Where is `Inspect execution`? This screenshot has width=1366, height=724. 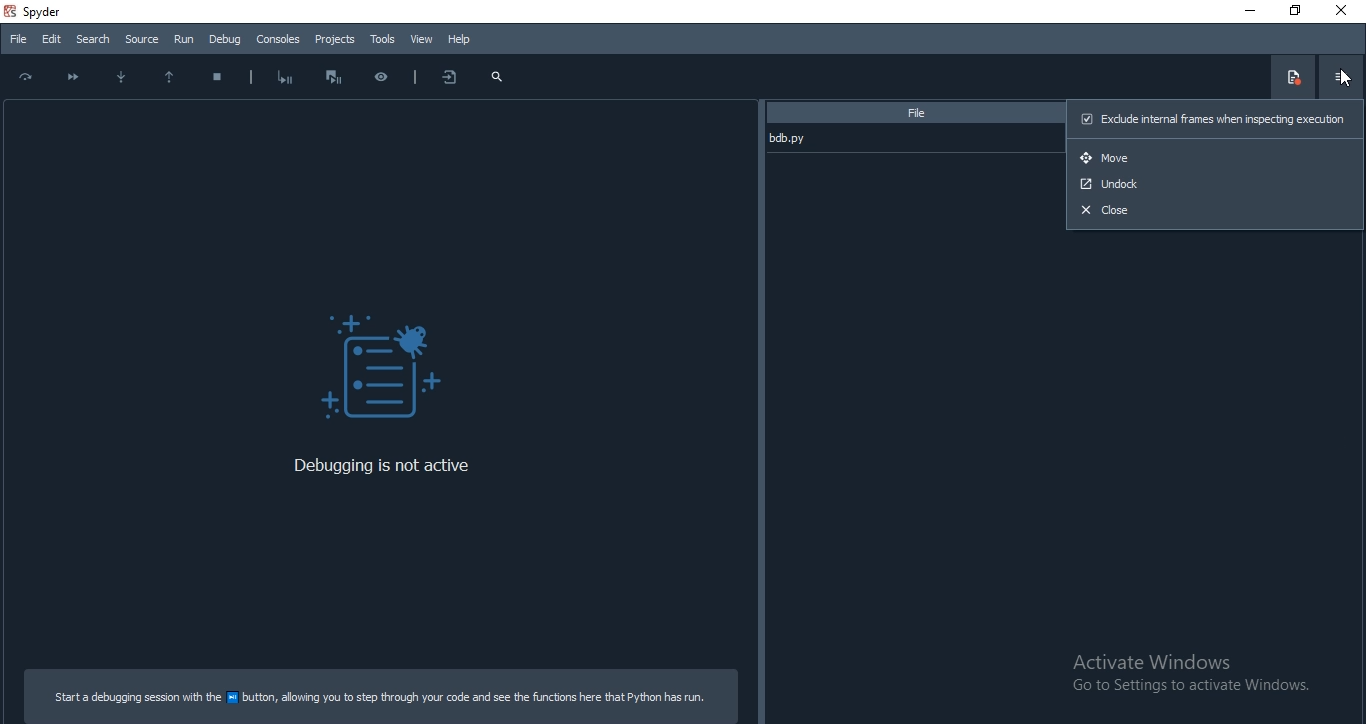
Inspect execution is located at coordinates (380, 77).